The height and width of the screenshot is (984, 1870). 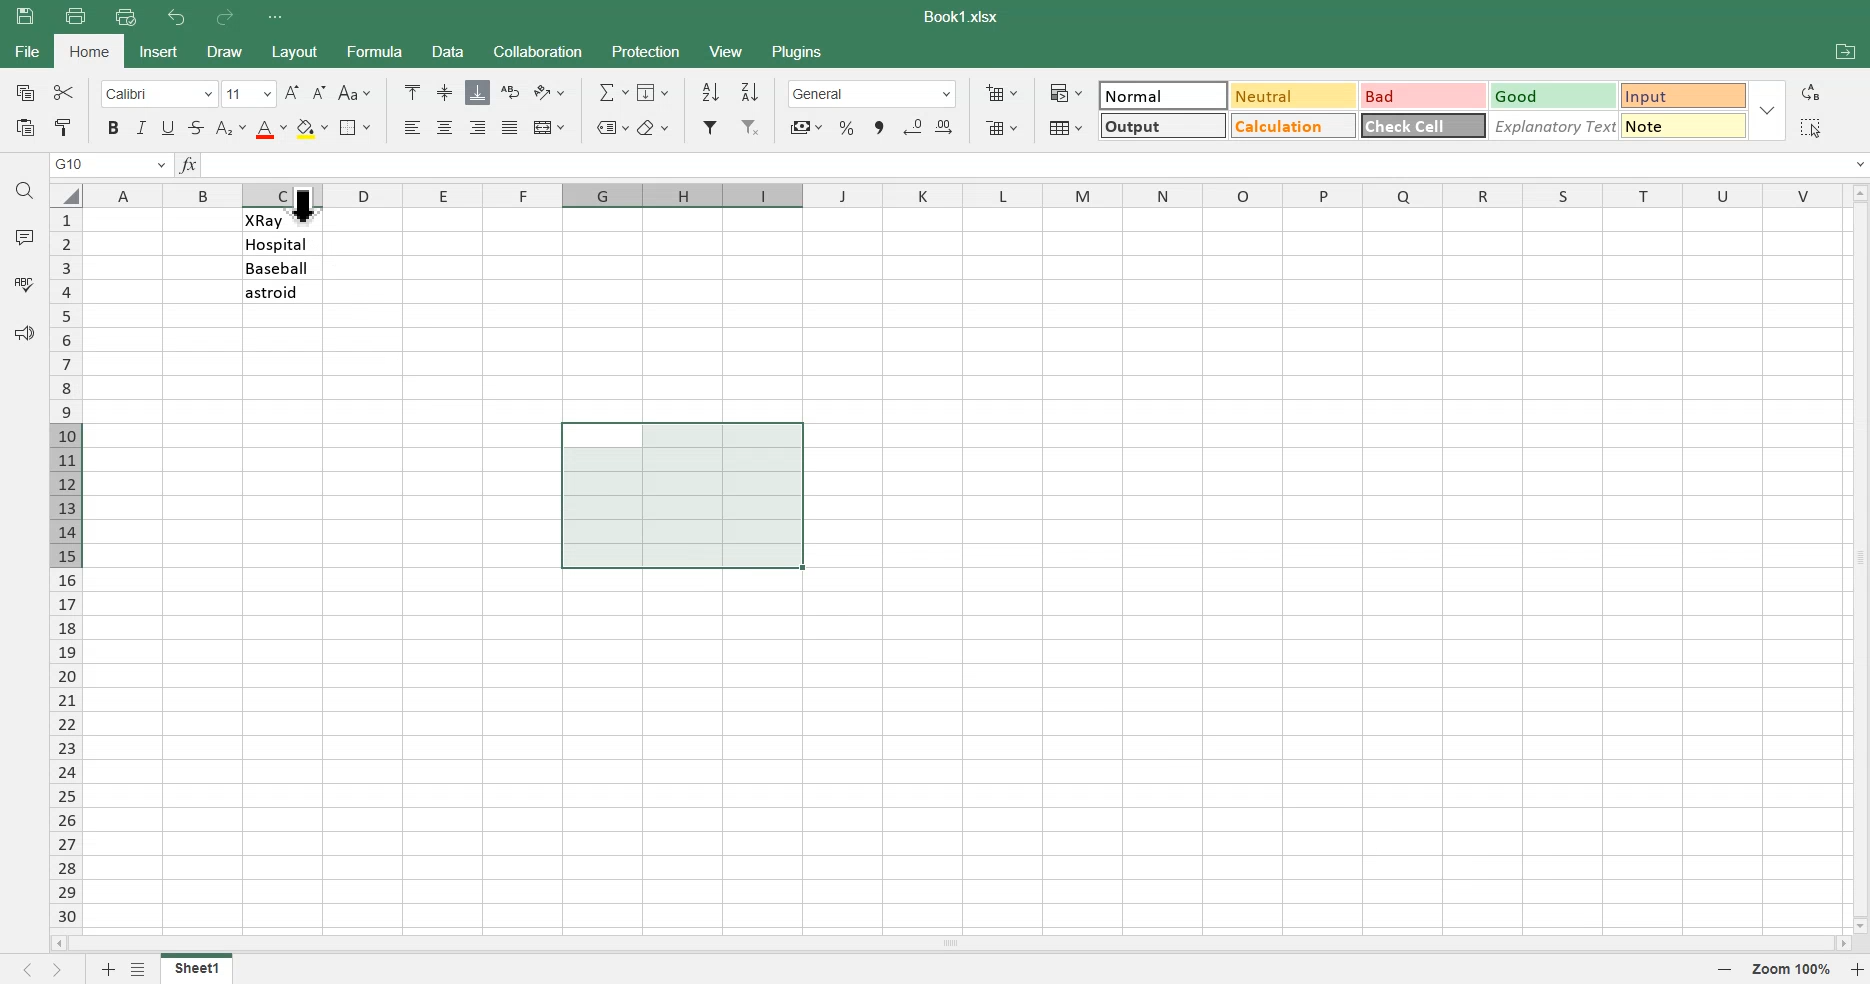 I want to click on Increase Decimal, so click(x=948, y=128).